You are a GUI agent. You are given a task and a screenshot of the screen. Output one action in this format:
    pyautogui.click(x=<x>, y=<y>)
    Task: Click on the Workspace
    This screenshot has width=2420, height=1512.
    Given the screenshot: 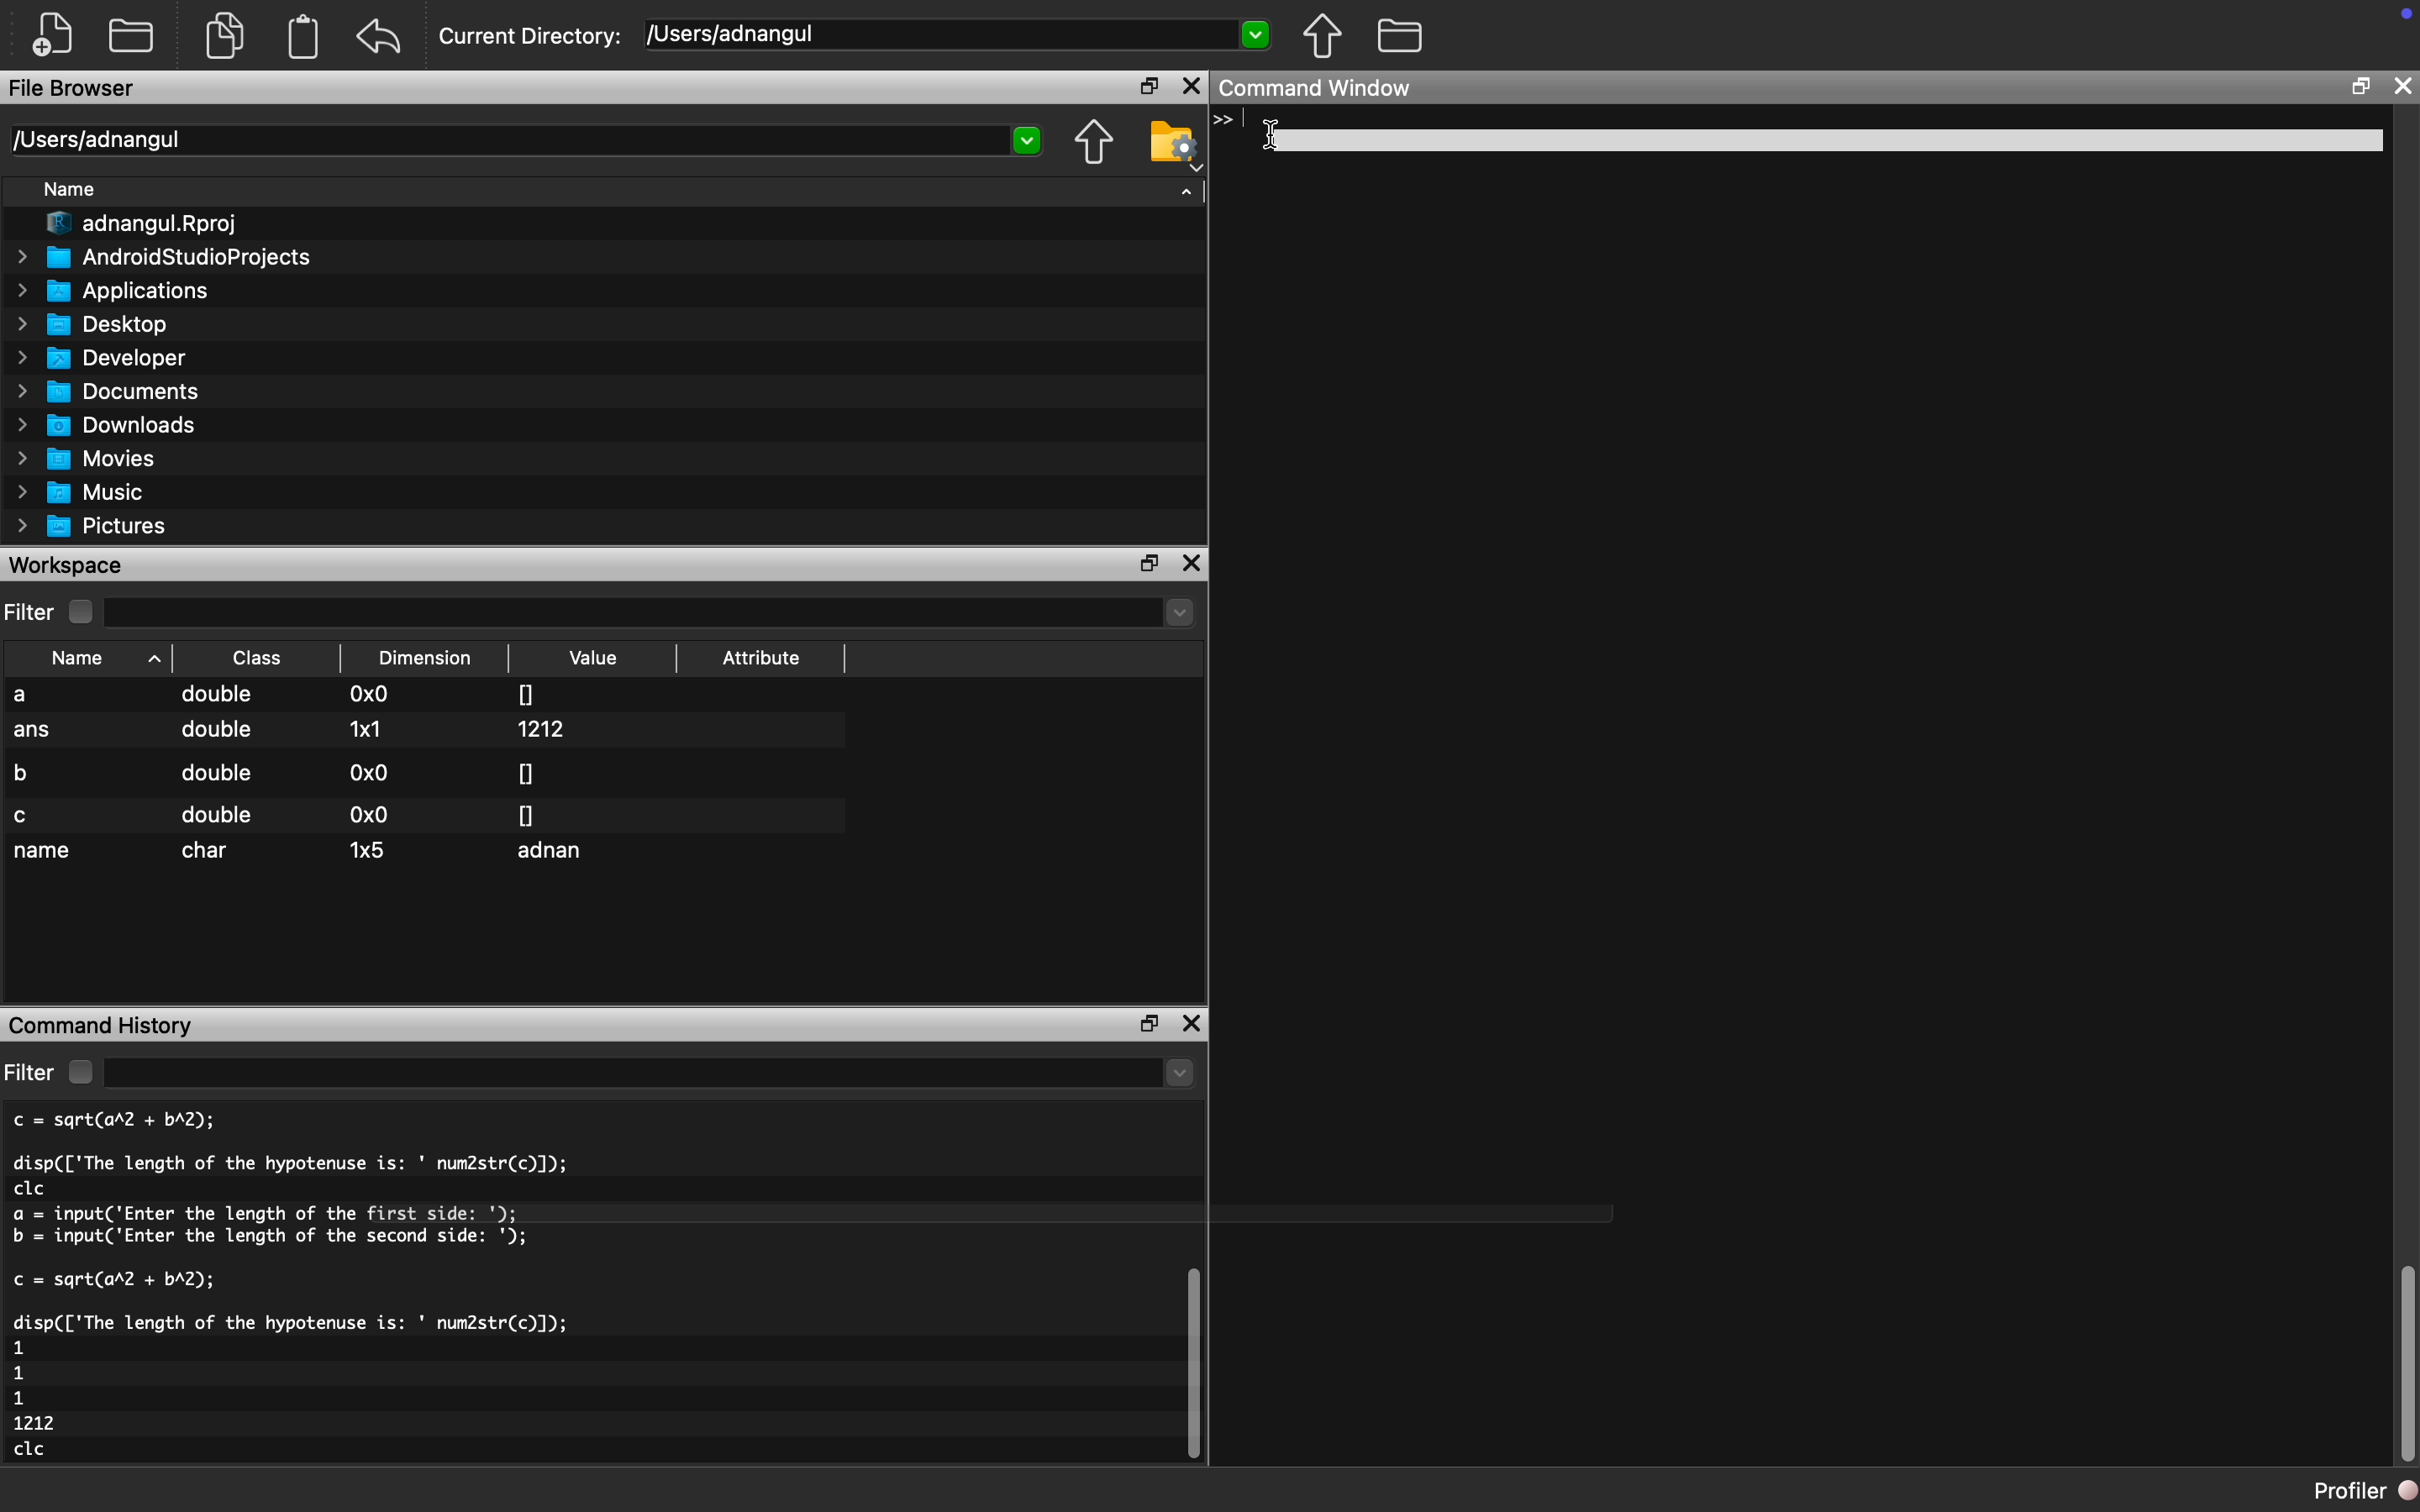 What is the action you would take?
    pyautogui.click(x=70, y=564)
    